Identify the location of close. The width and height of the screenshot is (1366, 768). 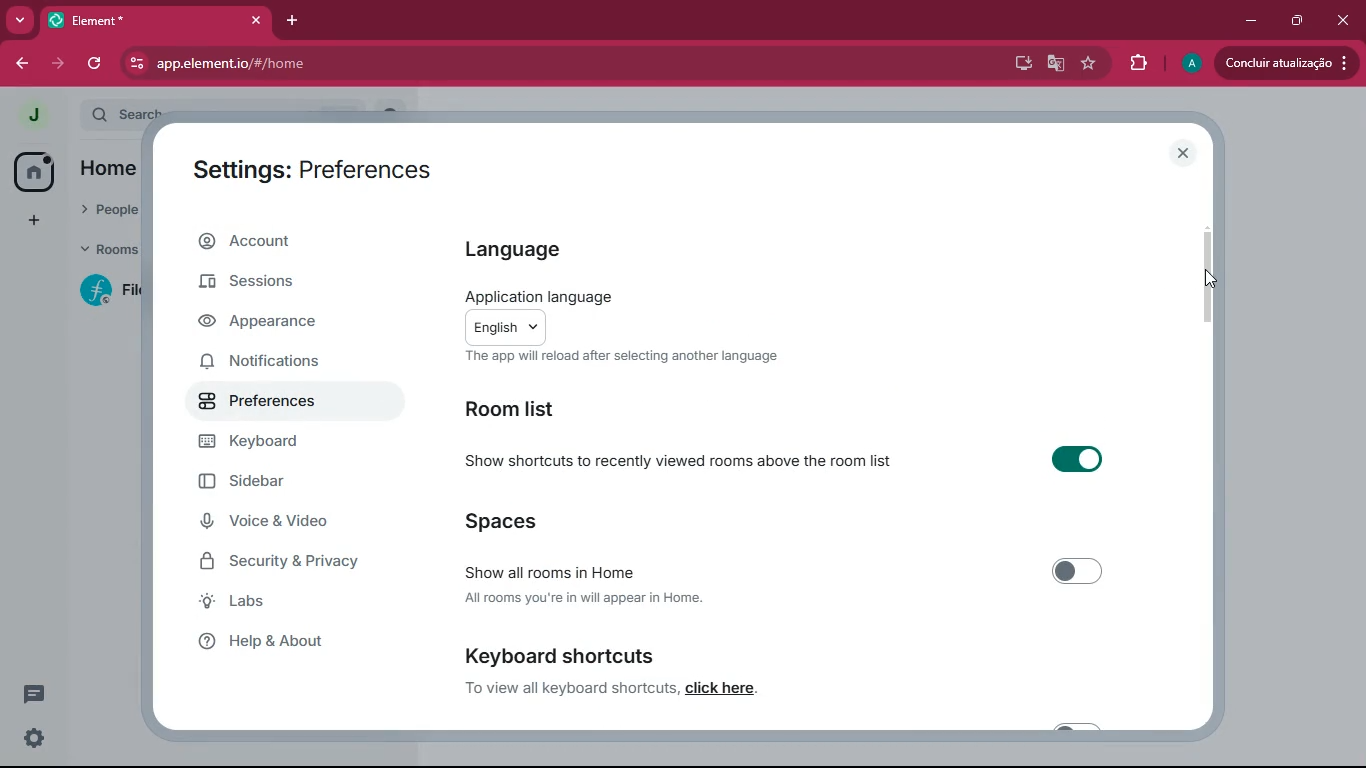
(1344, 20).